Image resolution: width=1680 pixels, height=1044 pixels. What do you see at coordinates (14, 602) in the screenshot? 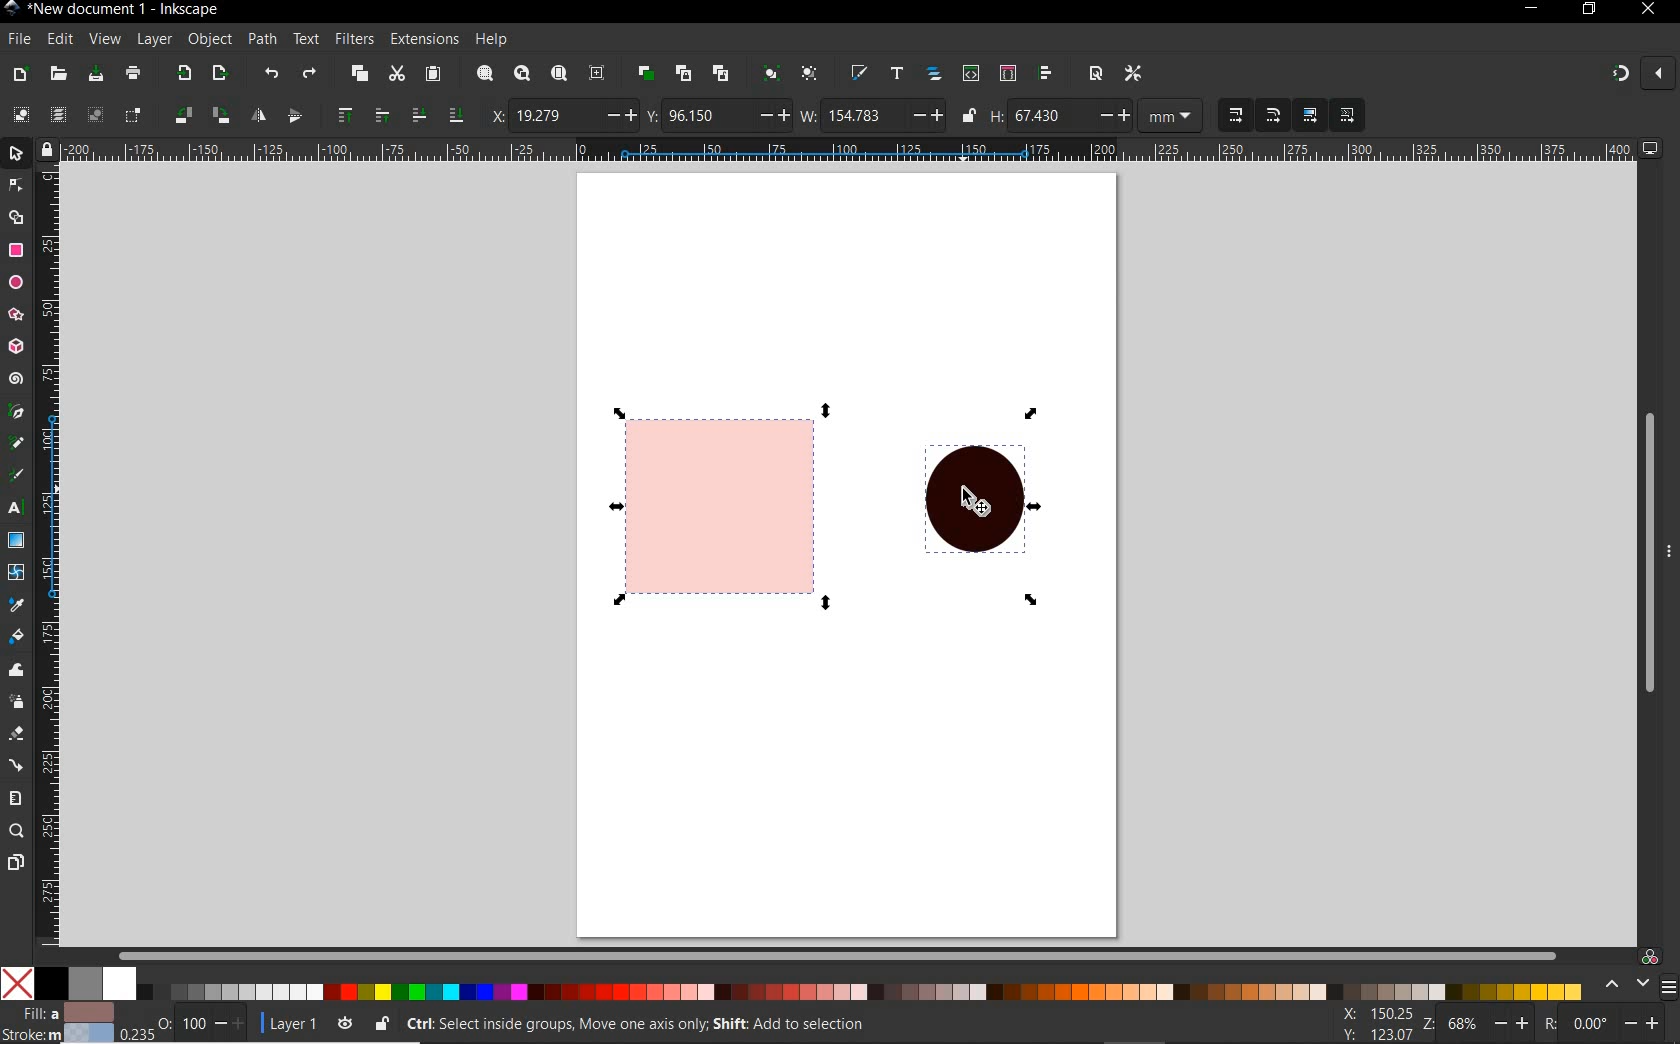
I see `dropper tool` at bounding box center [14, 602].